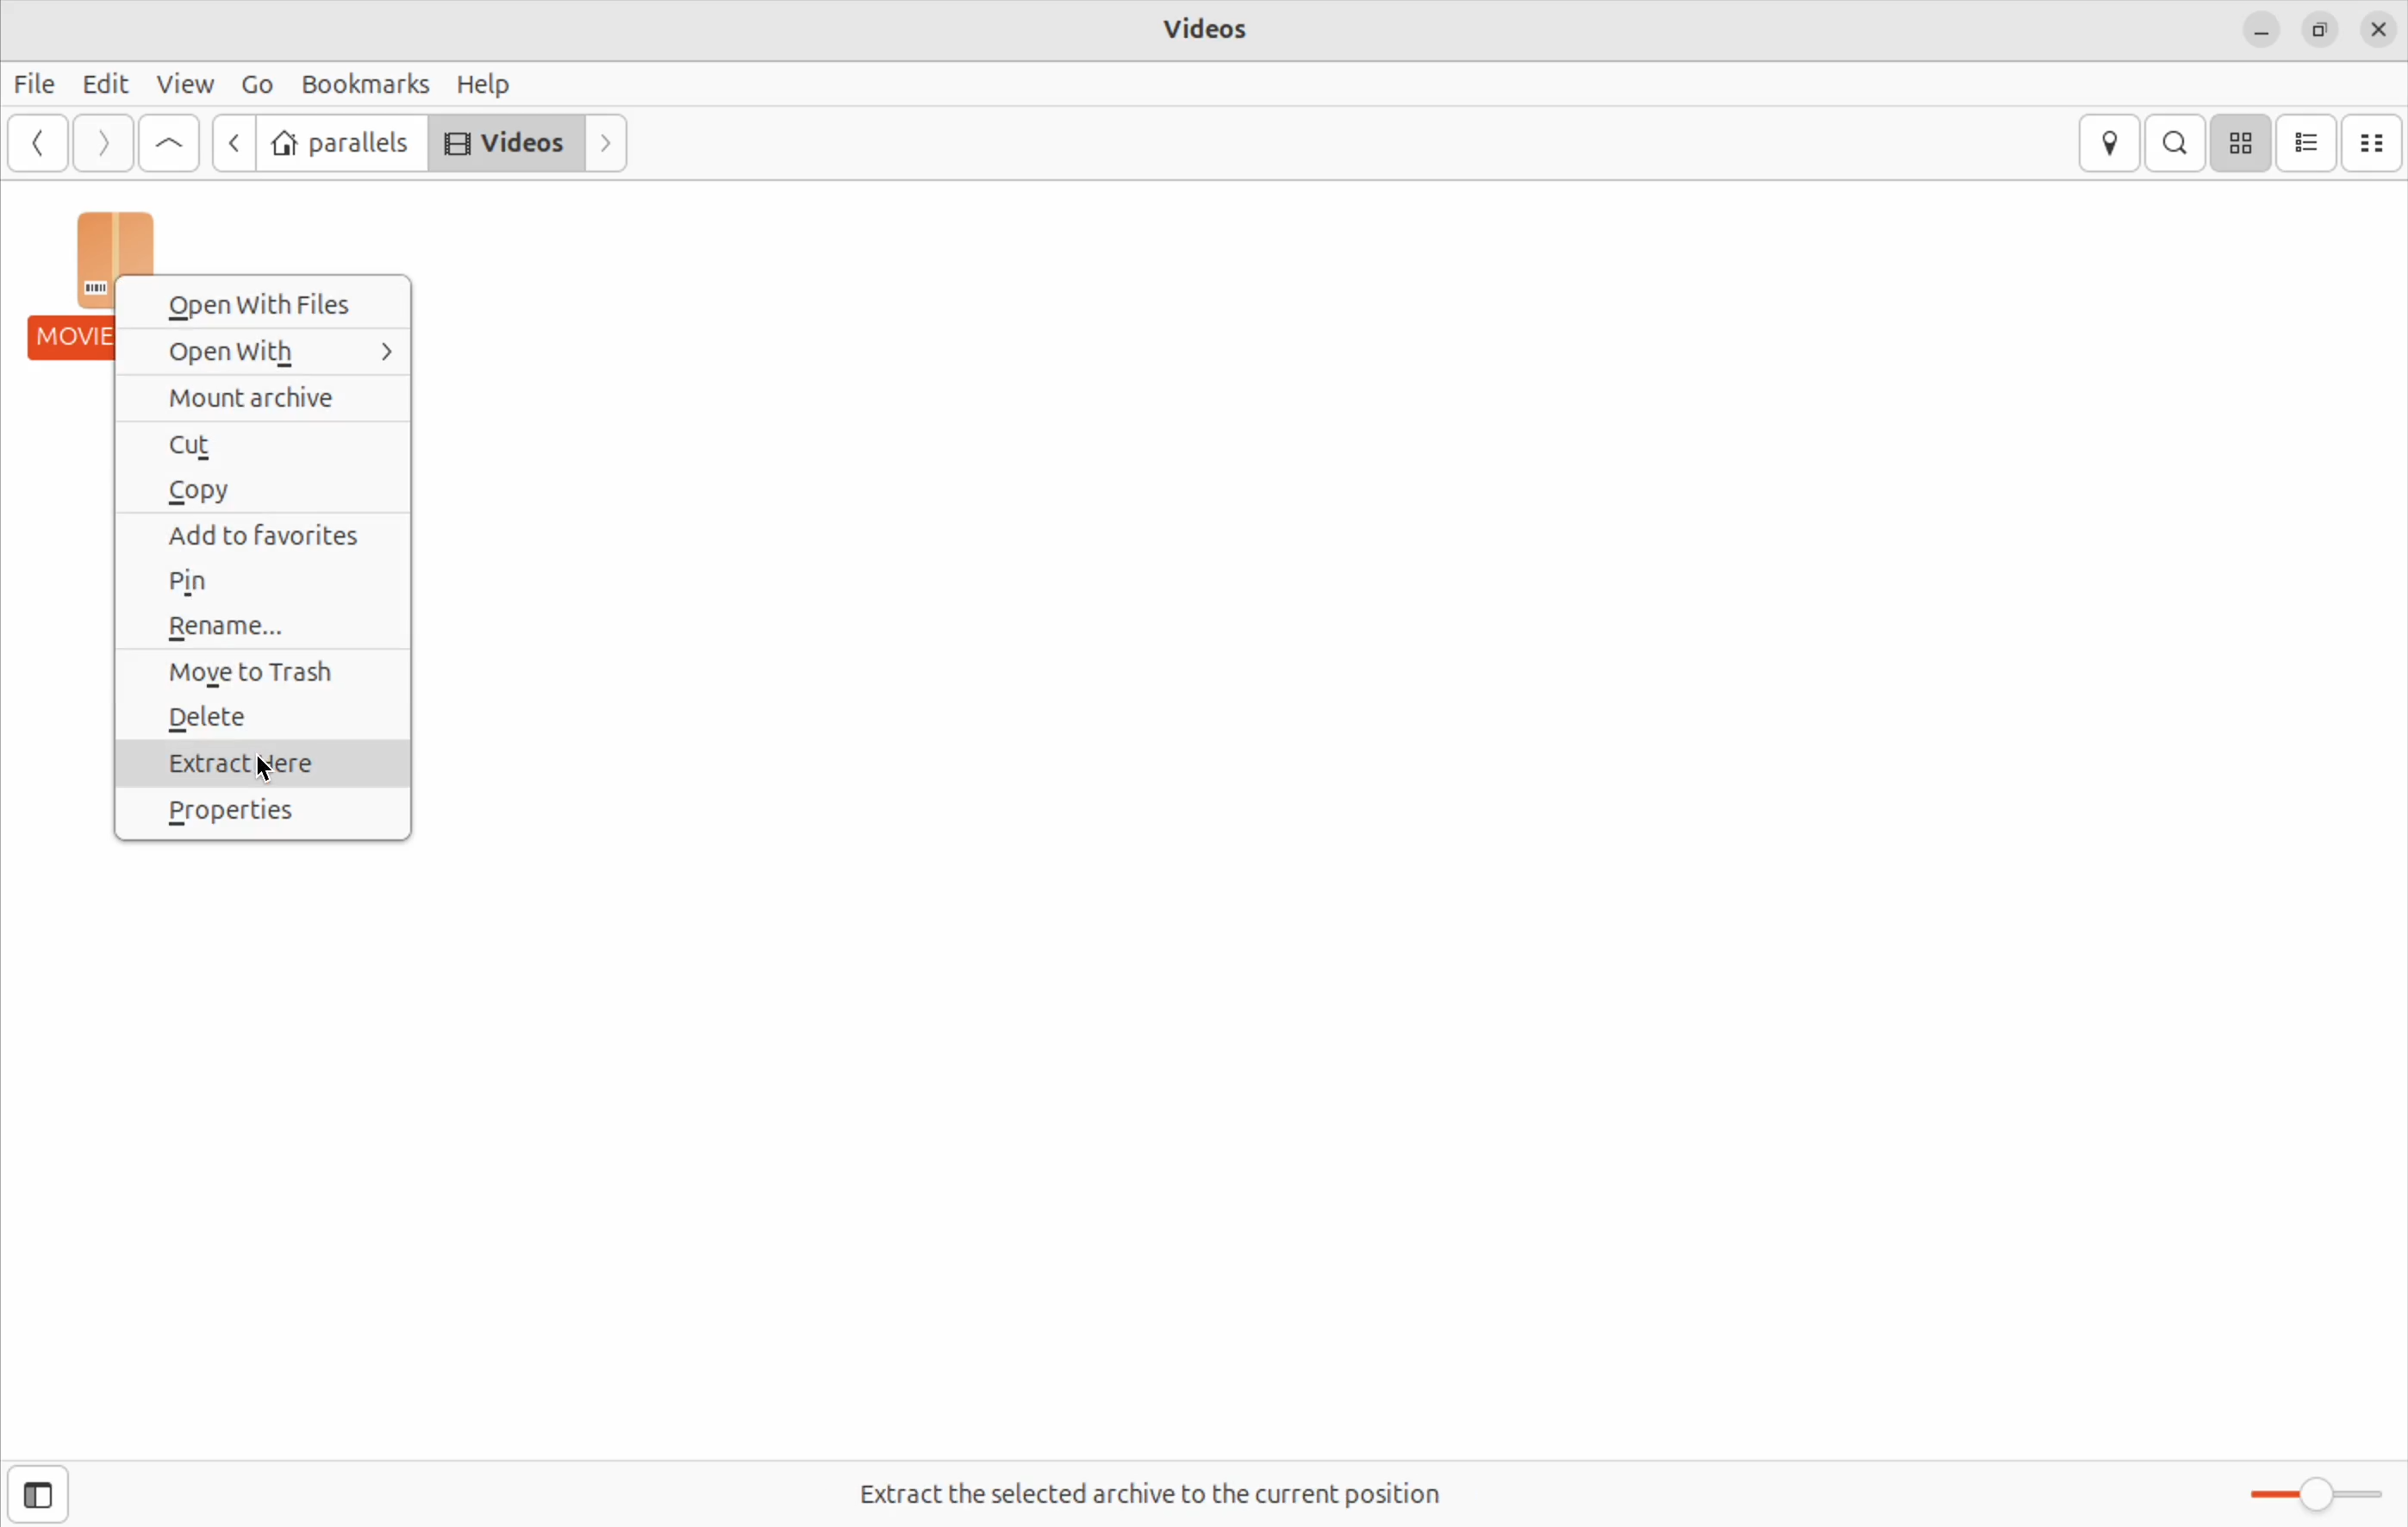 This screenshot has width=2408, height=1527. Describe the element at coordinates (100, 83) in the screenshot. I see `Edit` at that location.